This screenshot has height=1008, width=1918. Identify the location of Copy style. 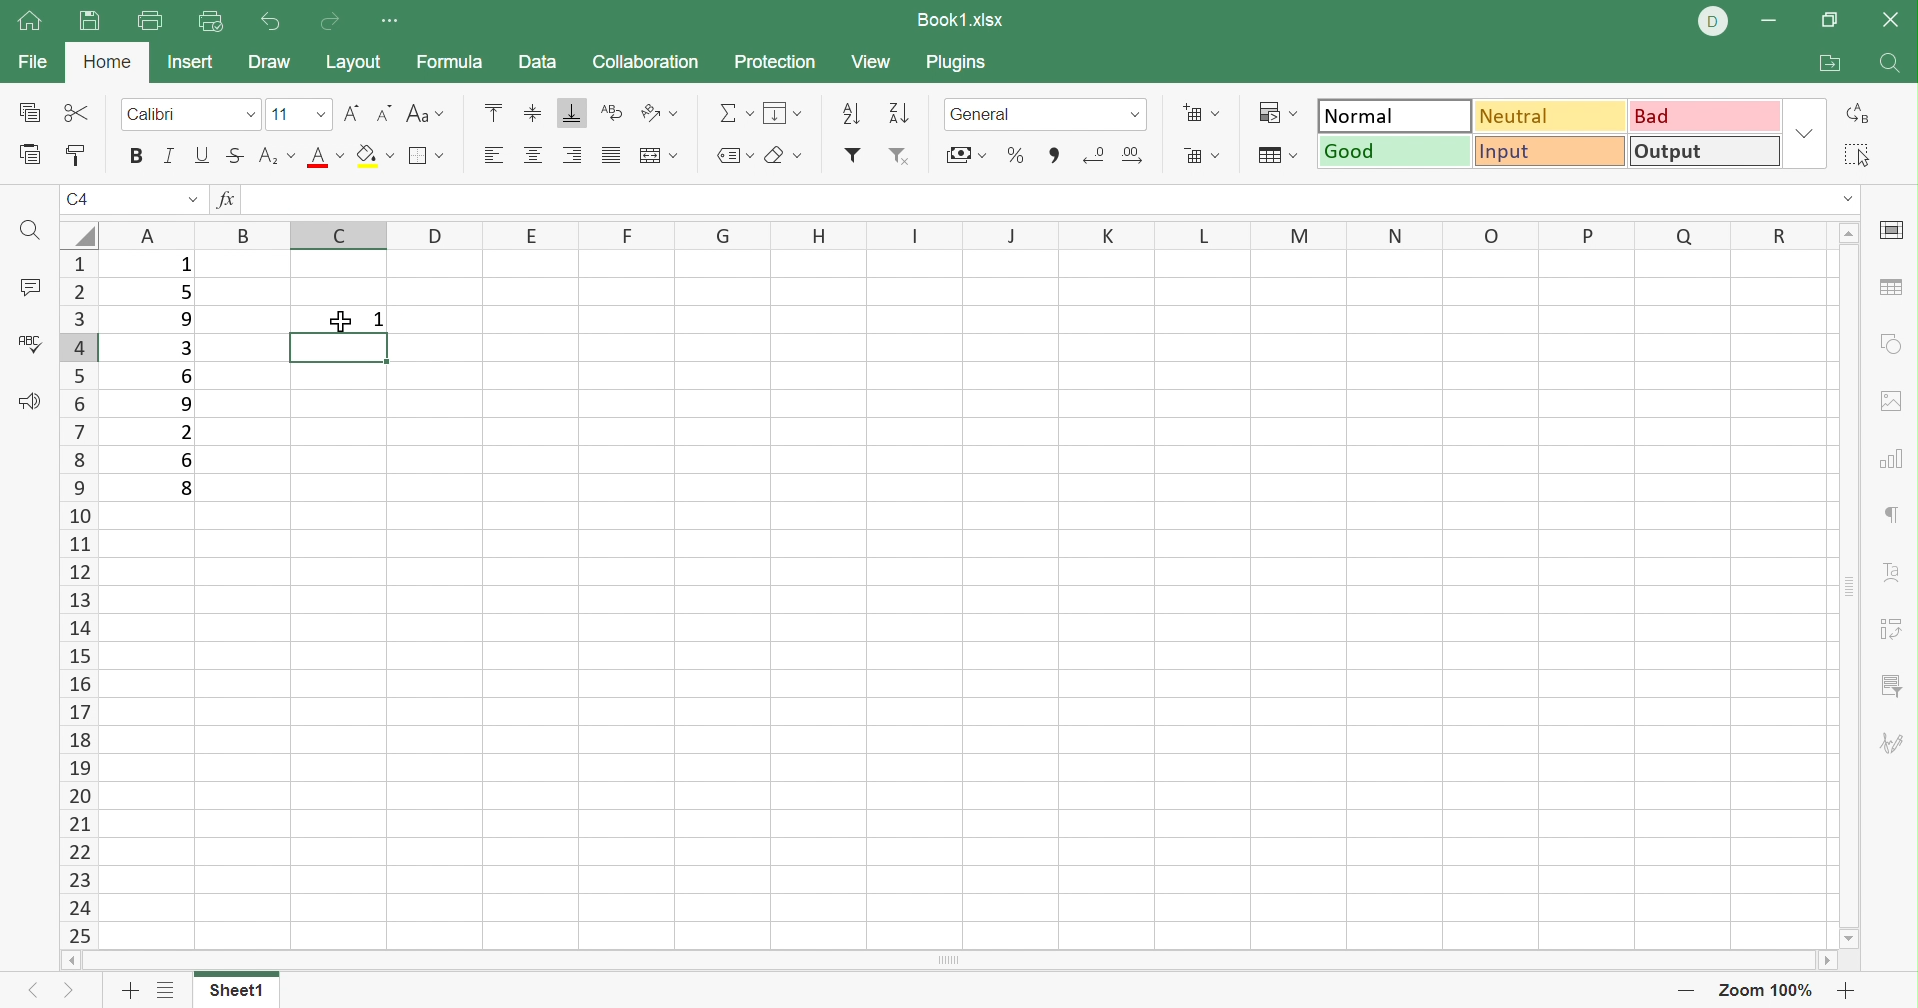
(77, 158).